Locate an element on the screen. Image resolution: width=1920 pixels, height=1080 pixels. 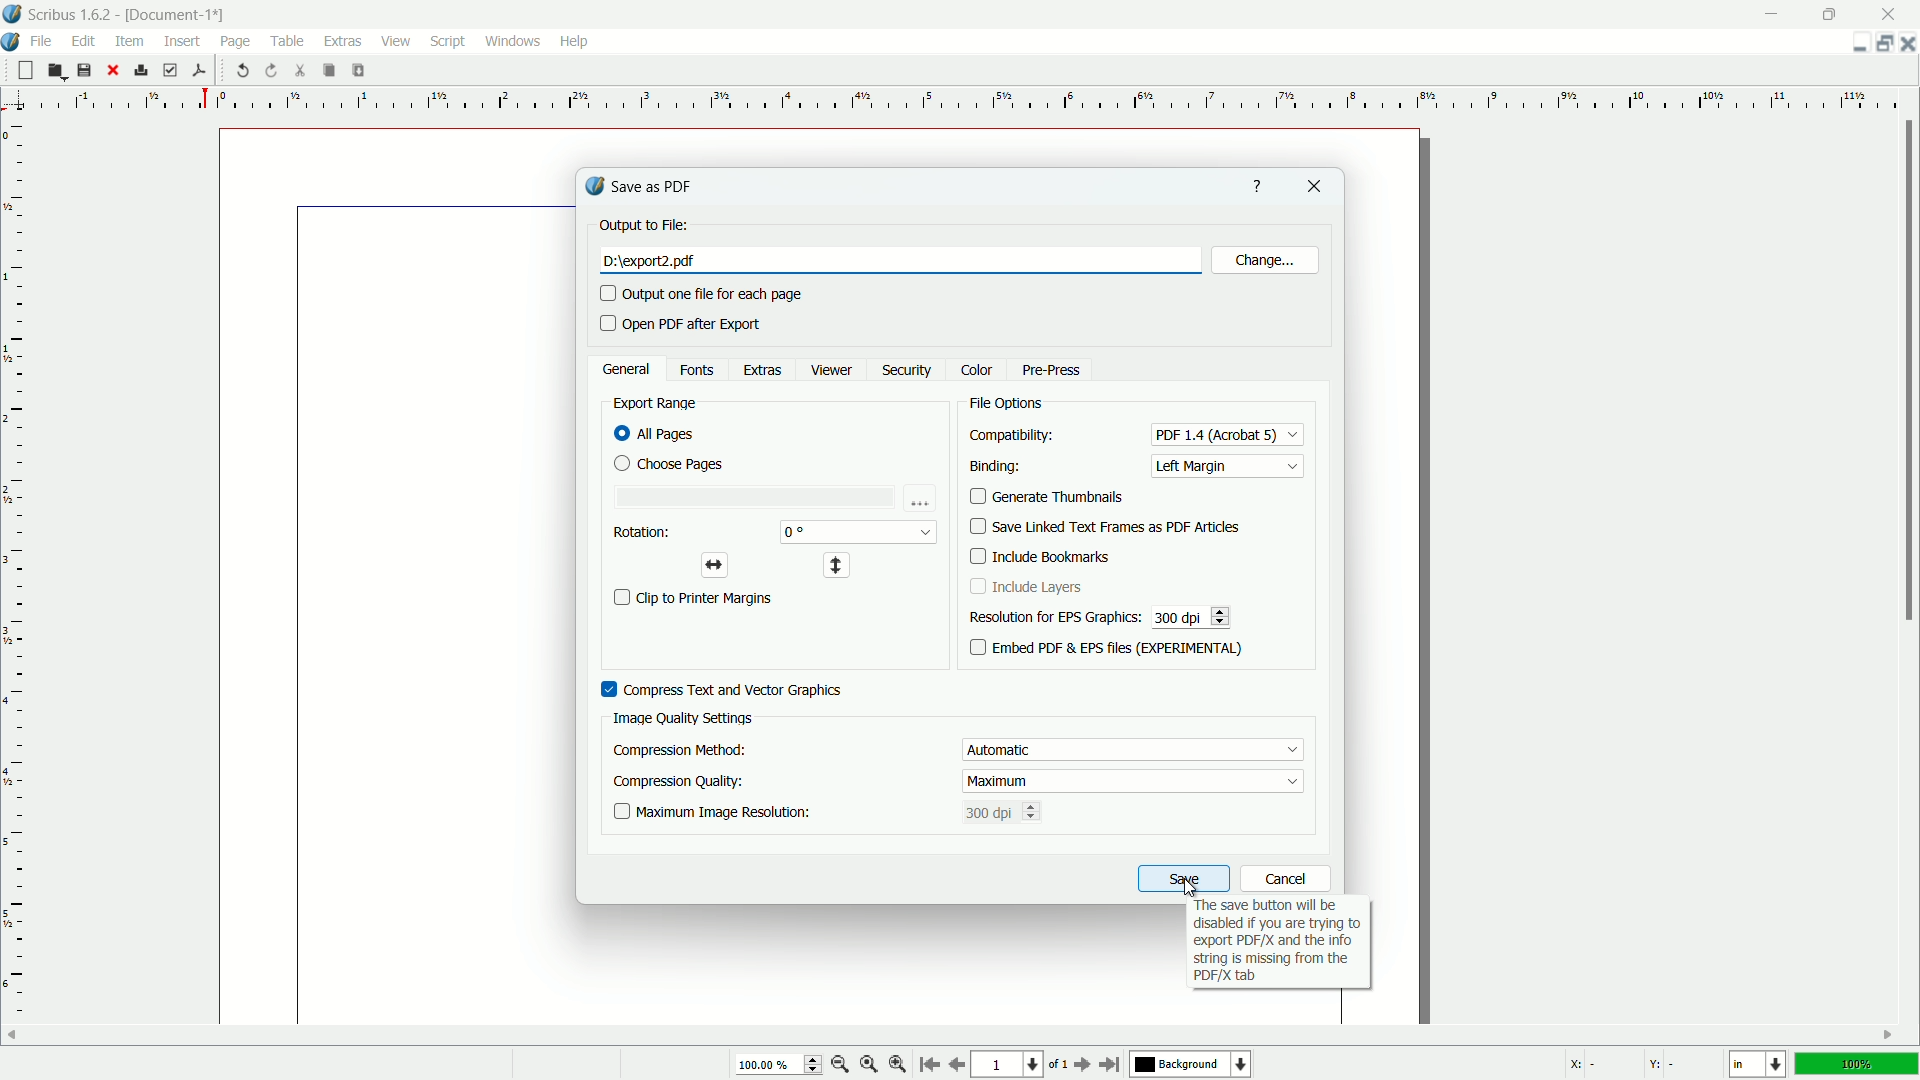
output file is located at coordinates (647, 227).